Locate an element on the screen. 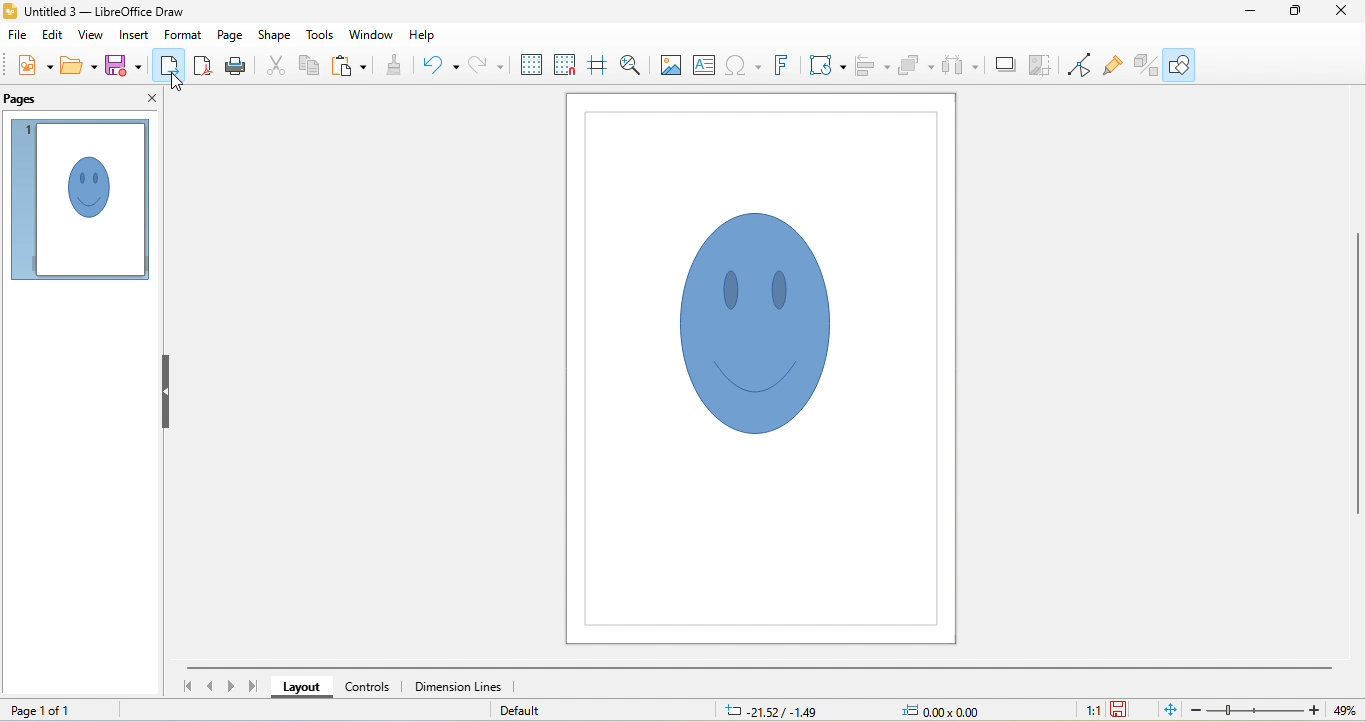  horizontal scroll  is located at coordinates (762, 666).